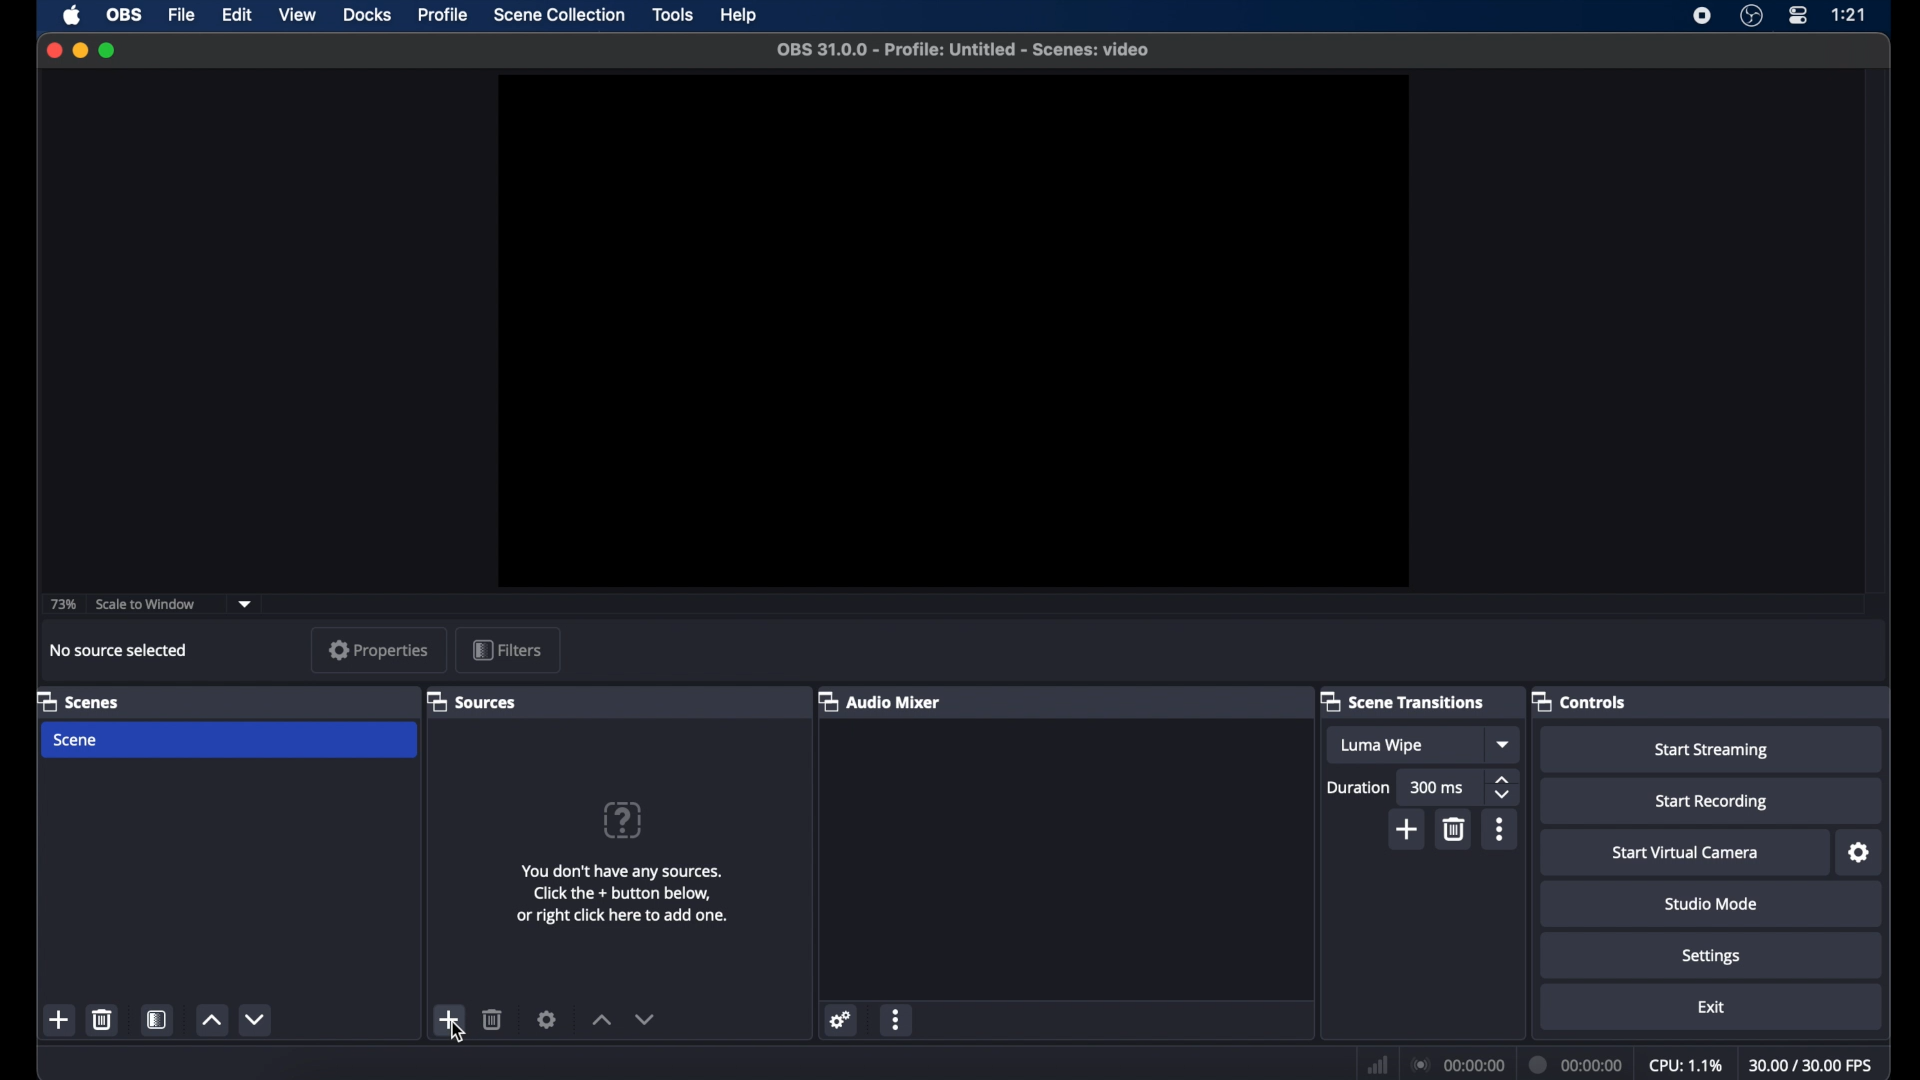 The height and width of the screenshot is (1080, 1920). Describe the element at coordinates (840, 1019) in the screenshot. I see `settings` at that location.